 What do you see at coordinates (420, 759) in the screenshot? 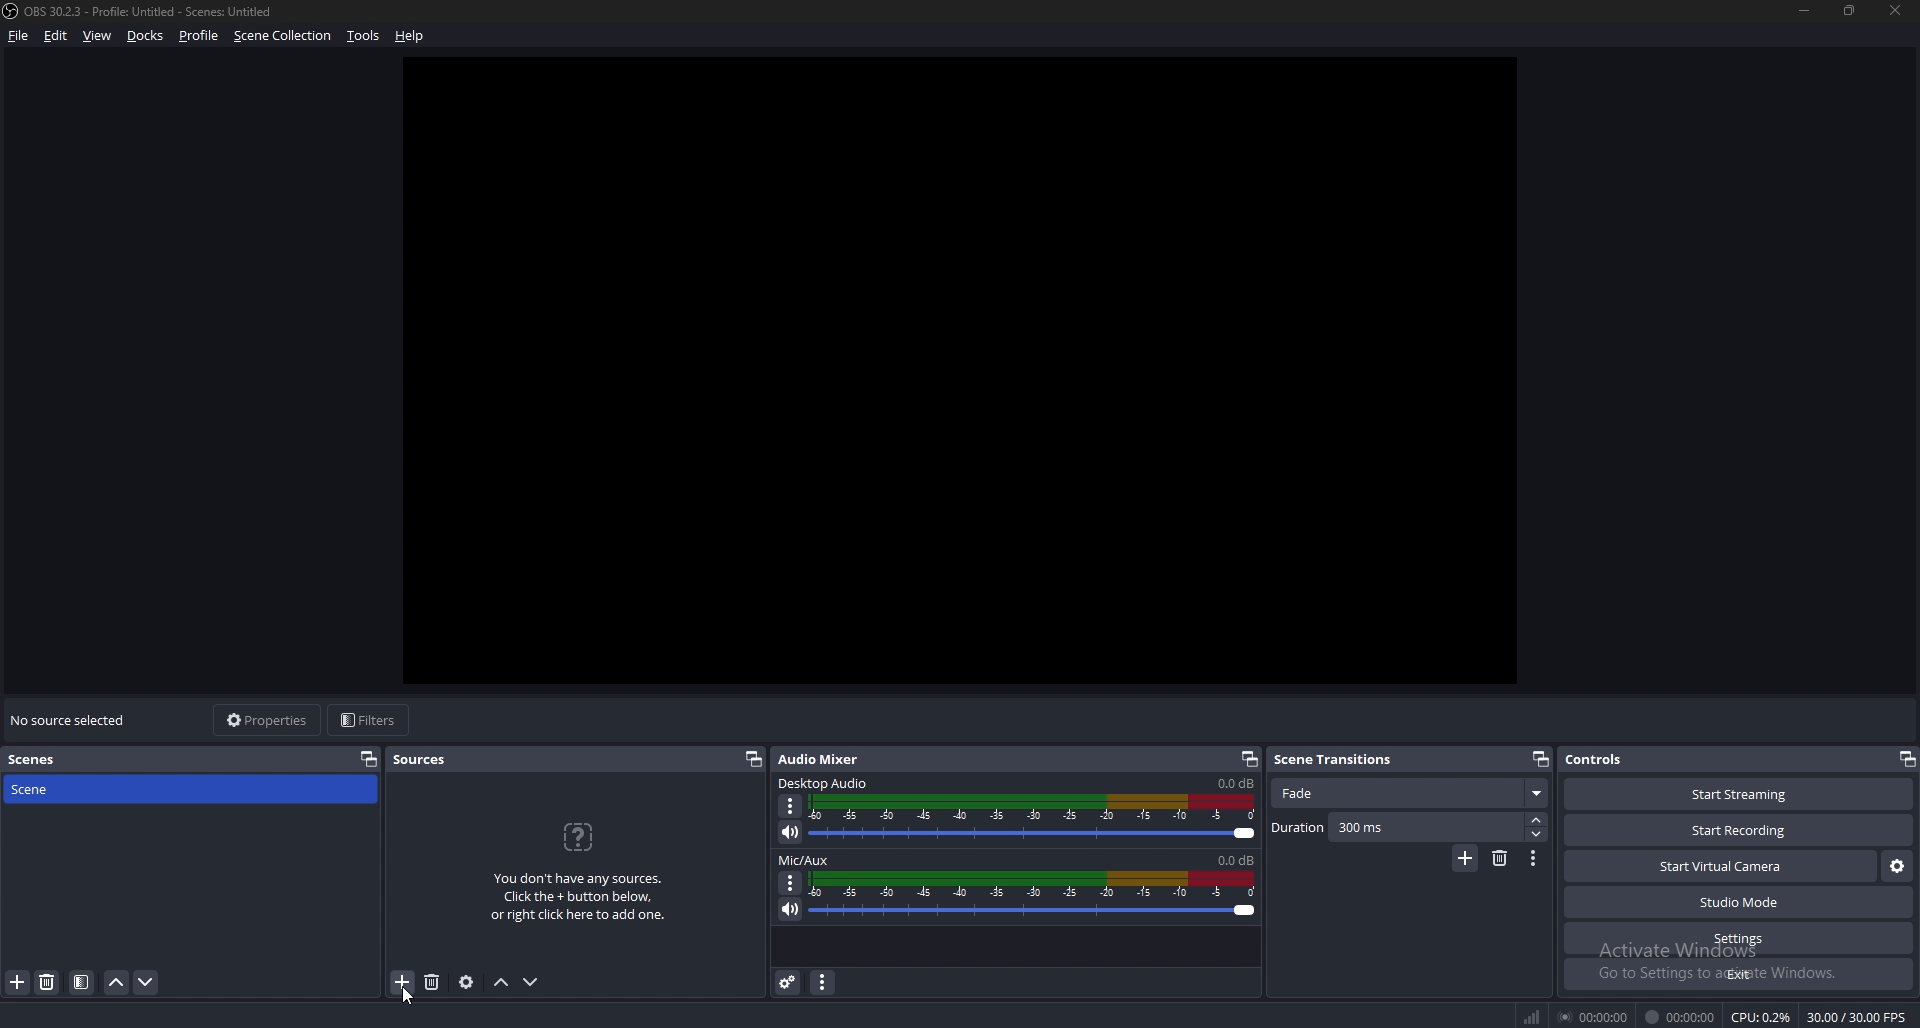
I see `Sources` at bounding box center [420, 759].